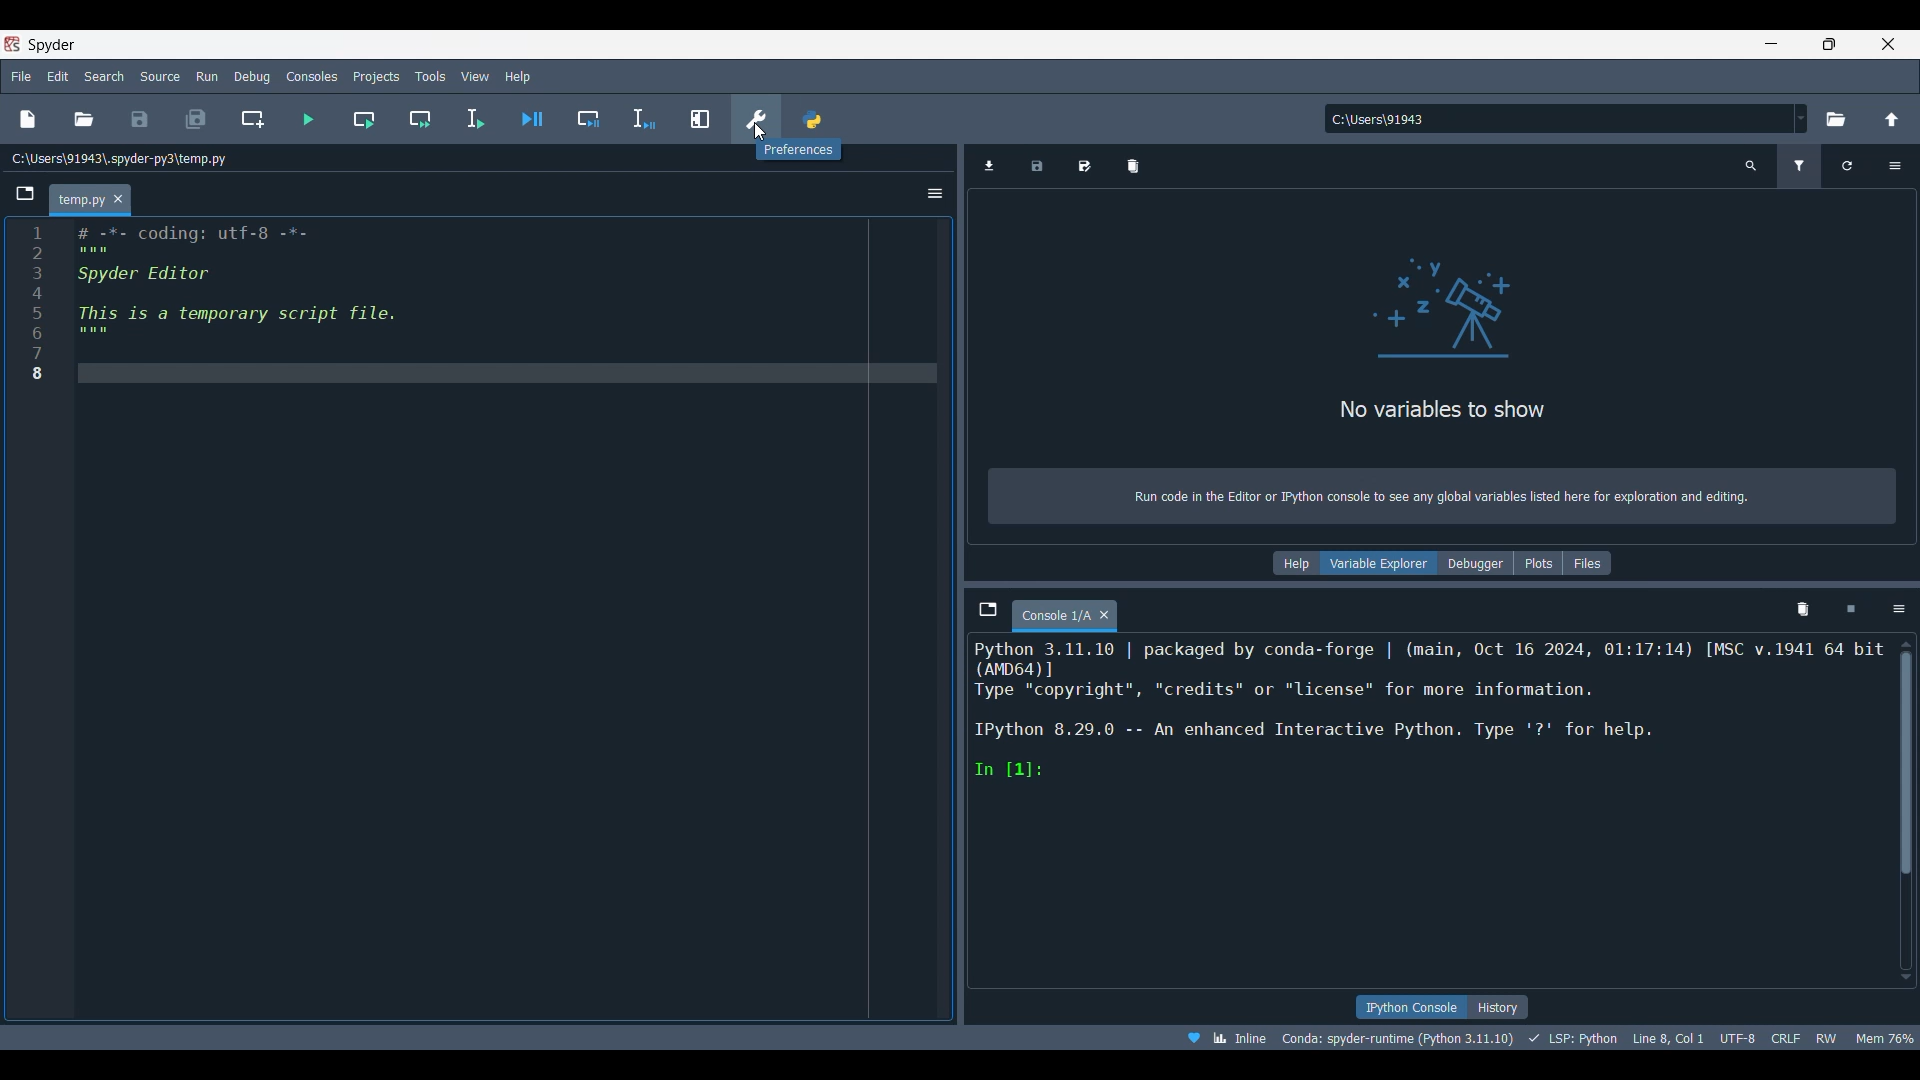  What do you see at coordinates (1477, 563) in the screenshot?
I see `Debugger` at bounding box center [1477, 563].